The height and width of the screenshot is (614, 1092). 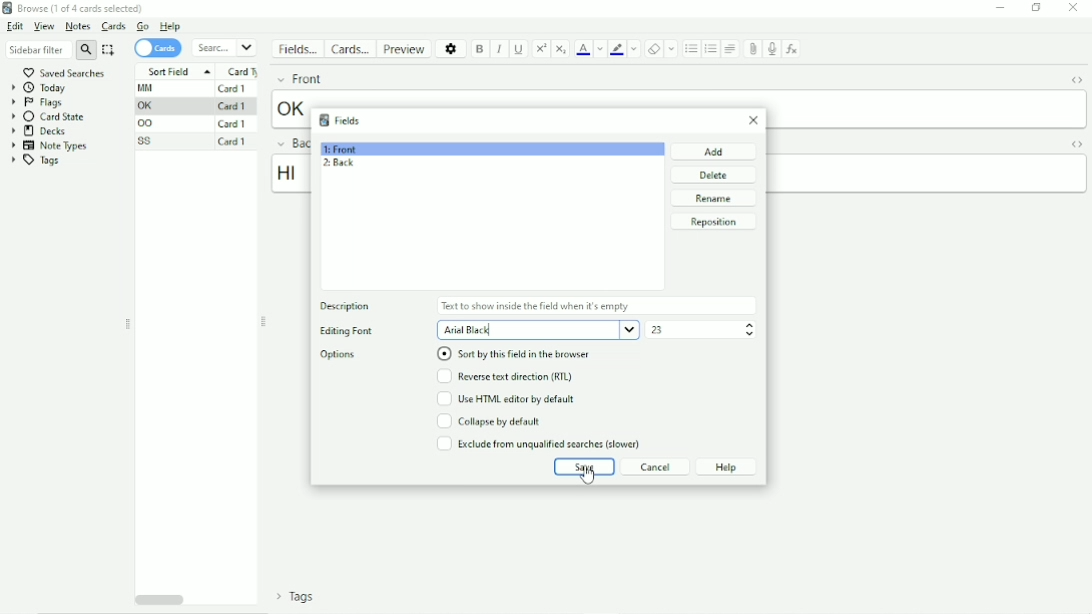 I want to click on MM, so click(x=149, y=88).